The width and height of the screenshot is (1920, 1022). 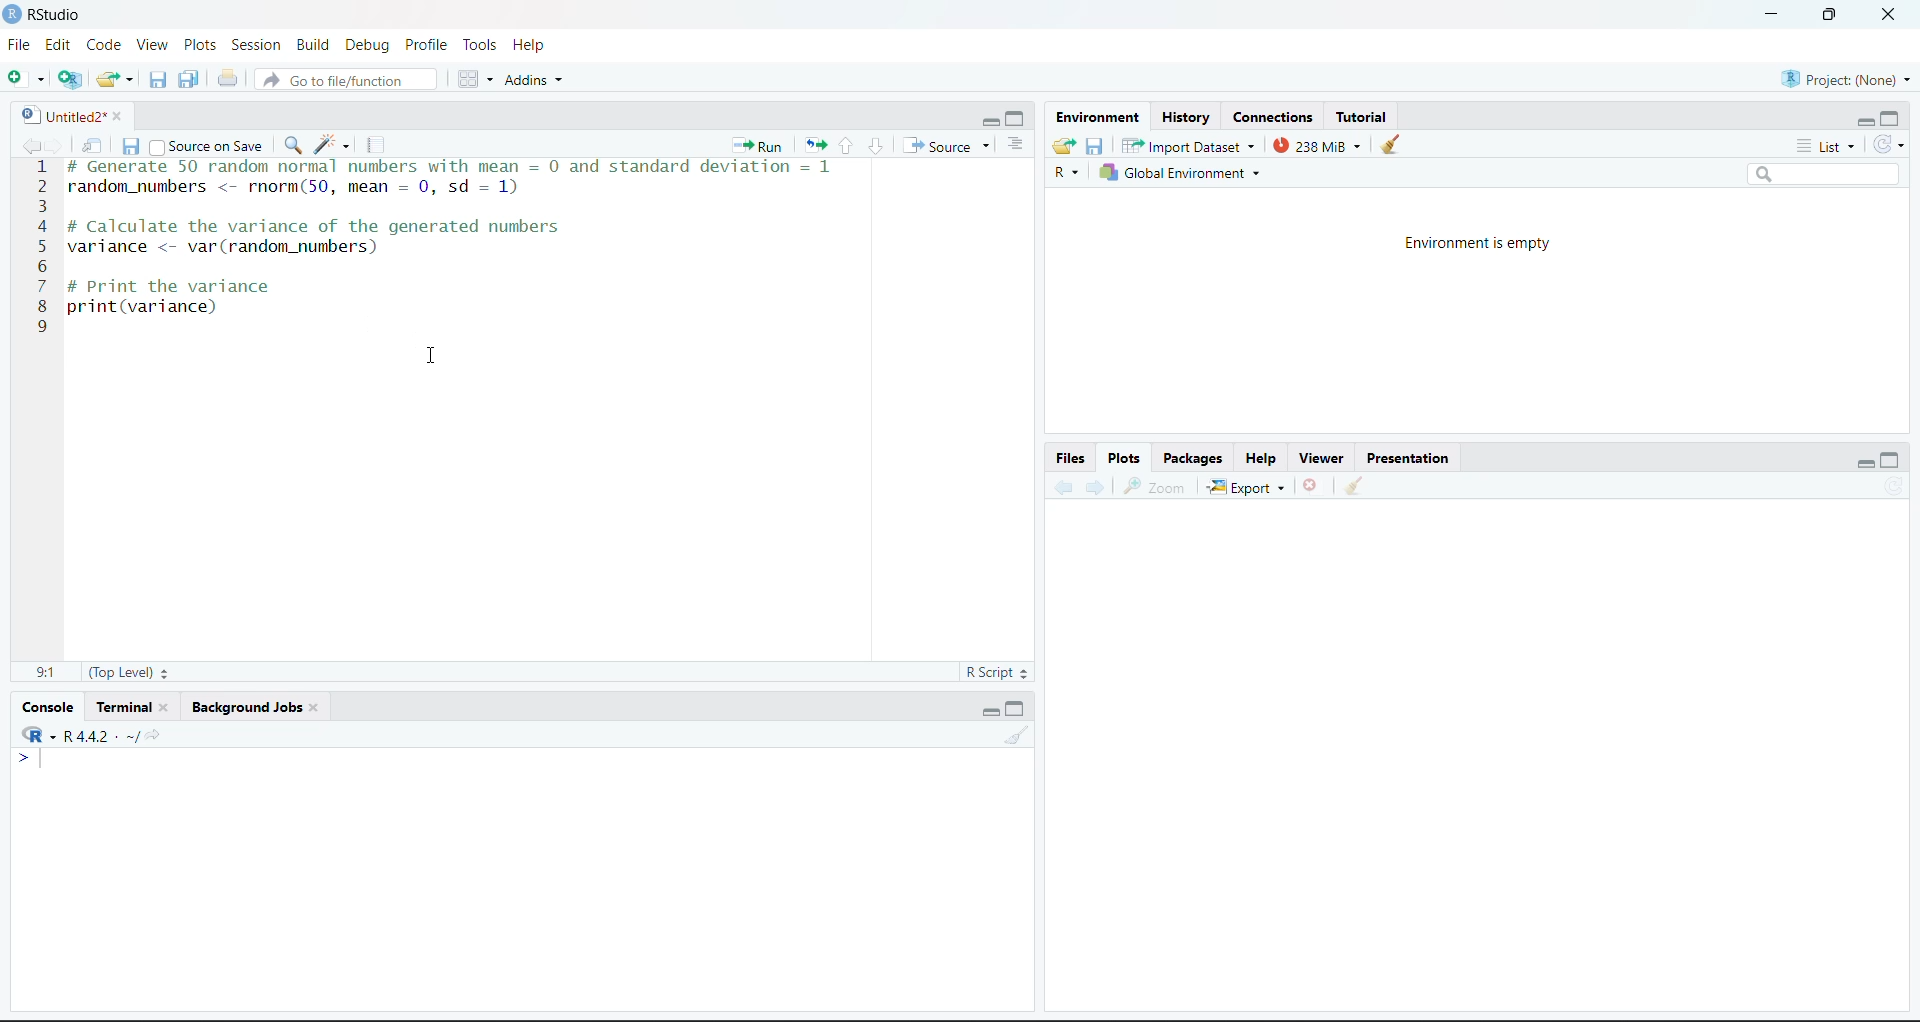 I want to click on R, so click(x=1067, y=172).